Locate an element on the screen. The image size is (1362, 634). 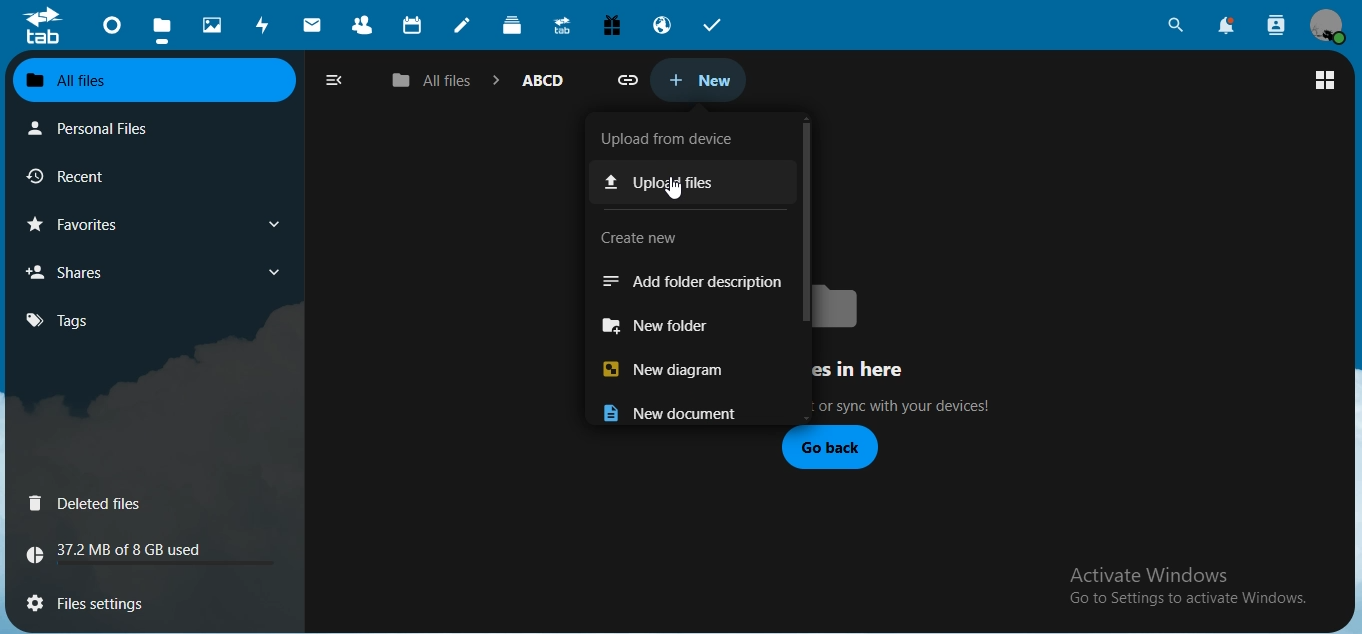
show is located at coordinates (275, 274).